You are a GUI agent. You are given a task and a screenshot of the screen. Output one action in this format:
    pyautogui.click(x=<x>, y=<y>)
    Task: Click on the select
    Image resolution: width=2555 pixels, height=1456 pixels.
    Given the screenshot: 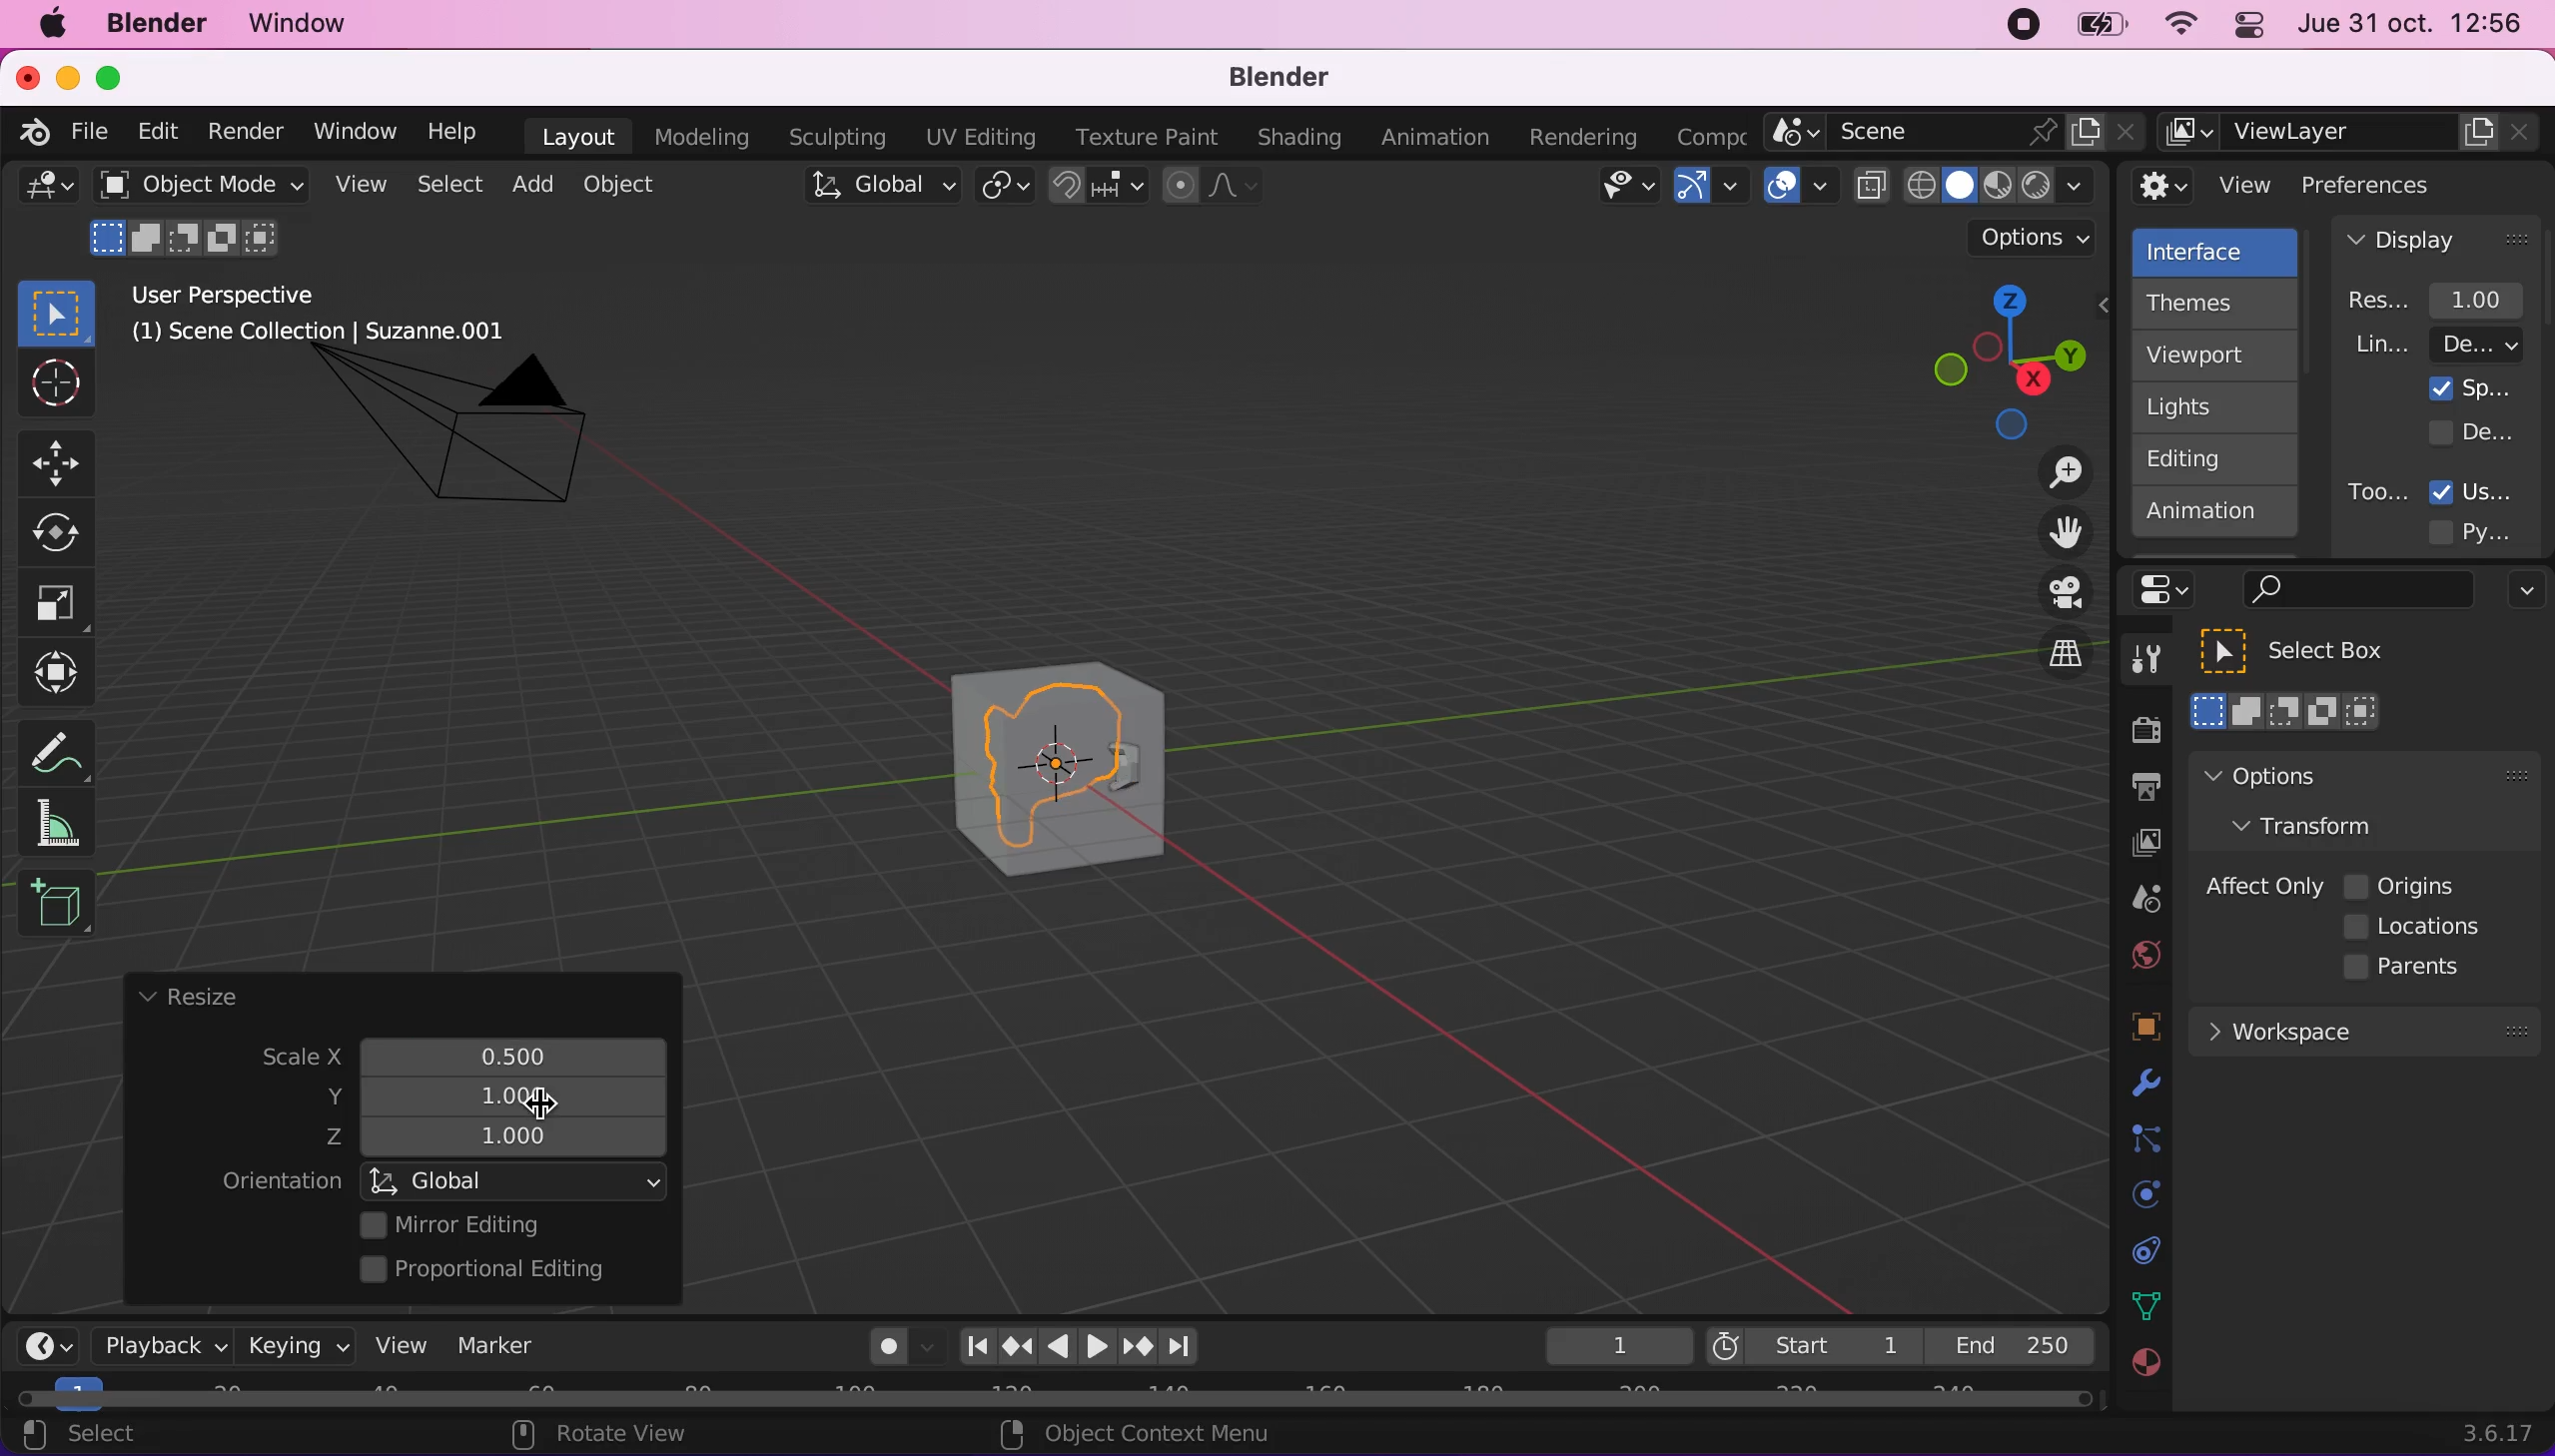 What is the action you would take?
    pyautogui.click(x=101, y=1436)
    